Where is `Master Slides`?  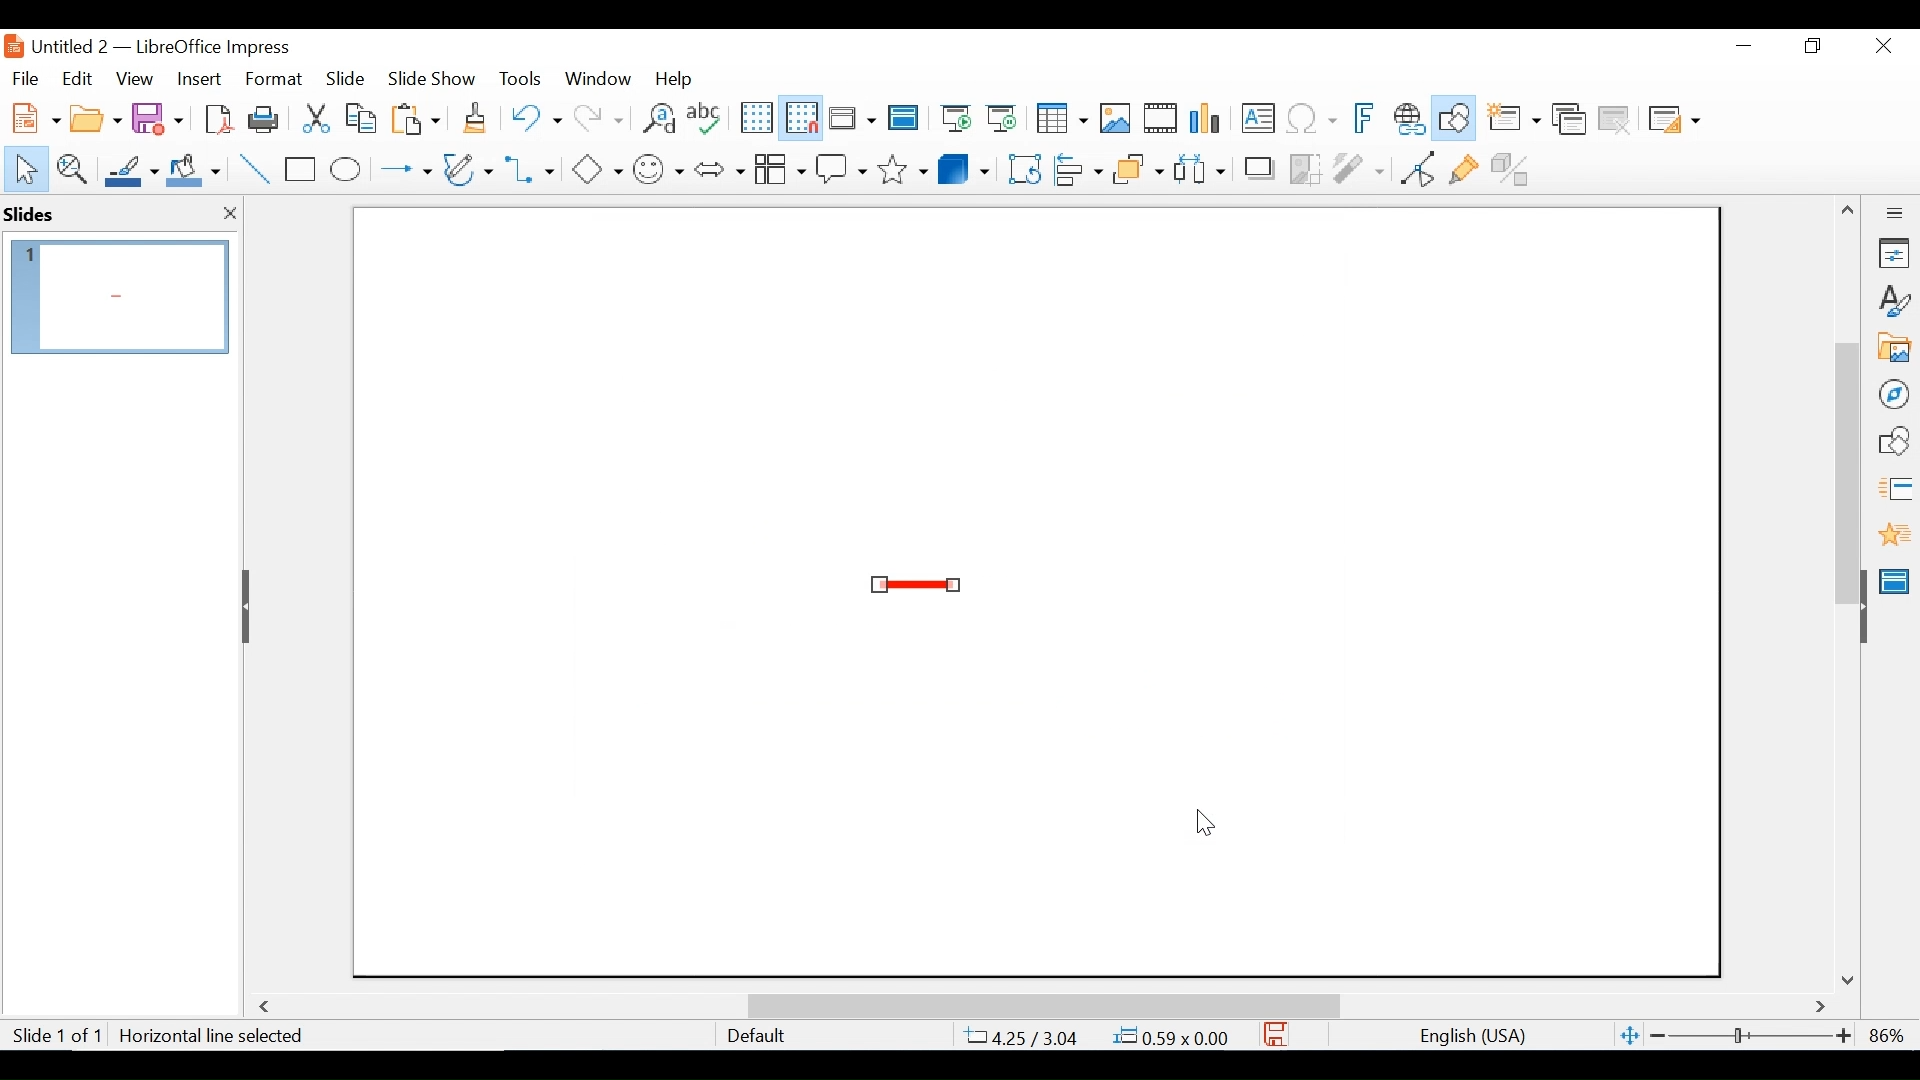
Master Slides is located at coordinates (904, 120).